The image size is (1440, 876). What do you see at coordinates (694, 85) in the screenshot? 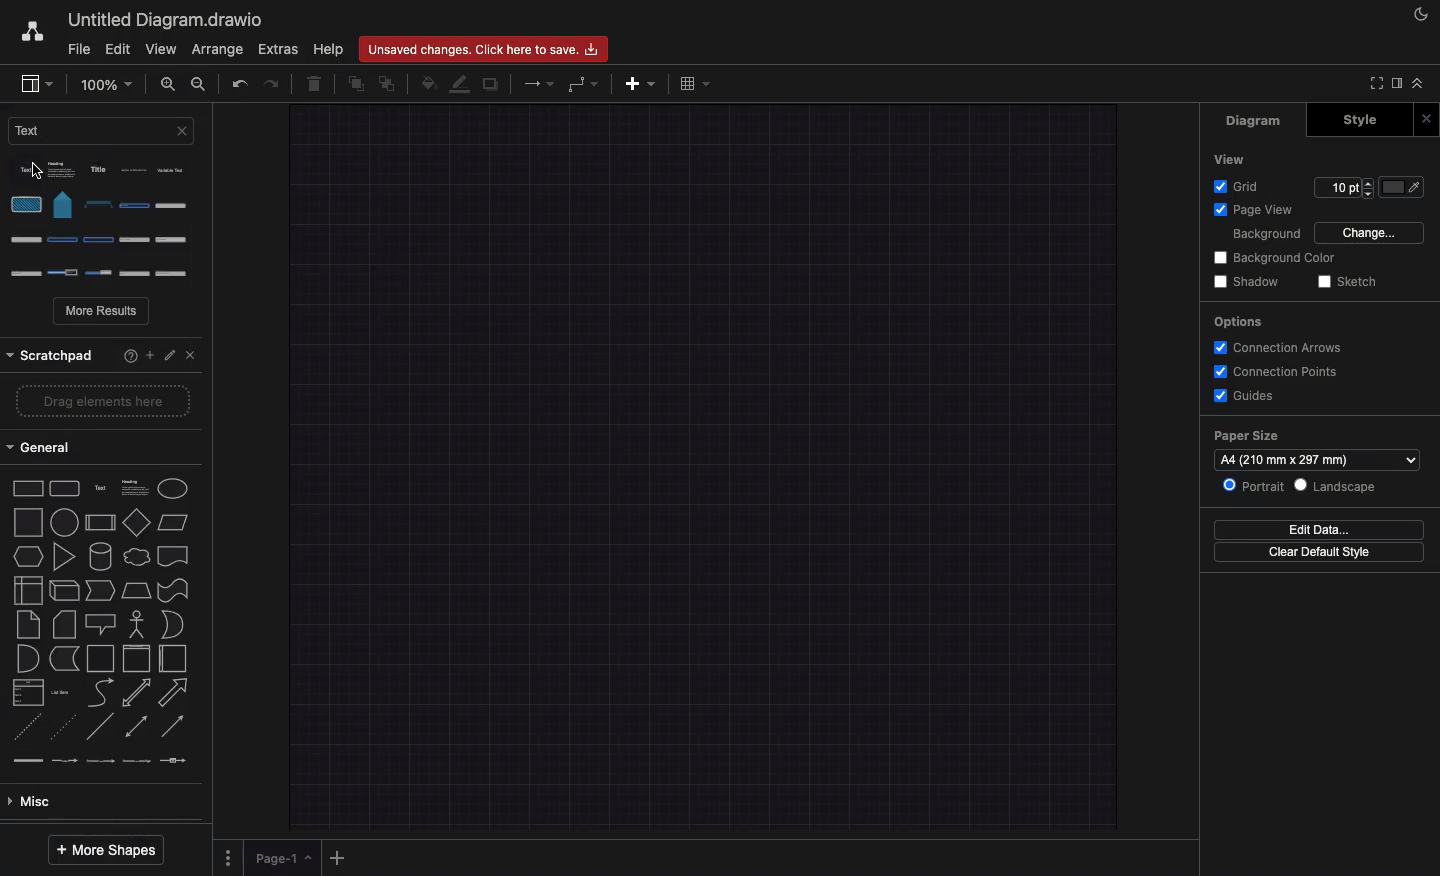
I see `Table` at bounding box center [694, 85].